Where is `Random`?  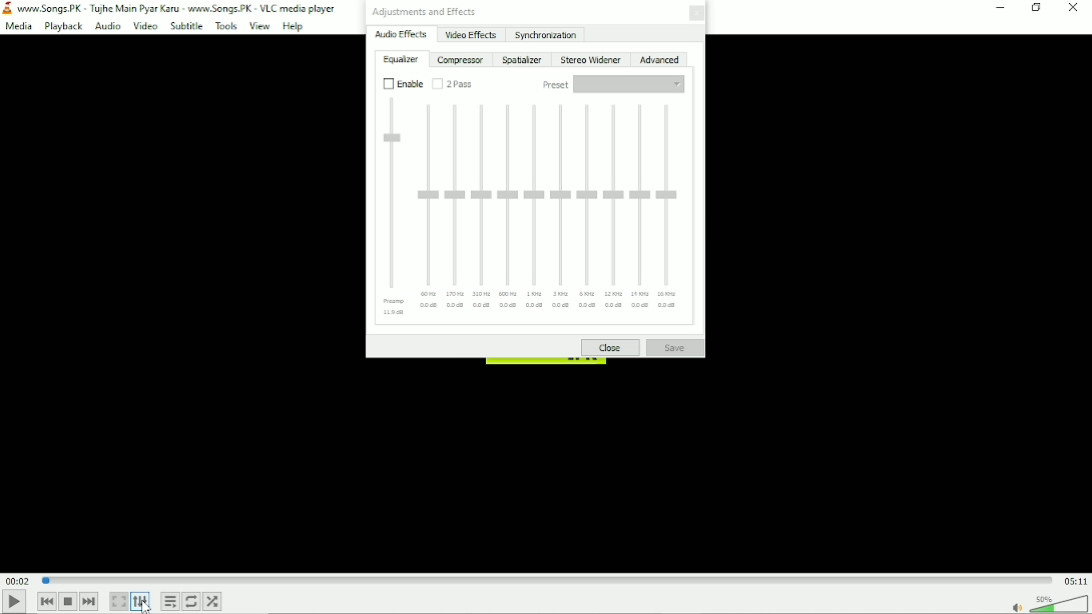 Random is located at coordinates (212, 601).